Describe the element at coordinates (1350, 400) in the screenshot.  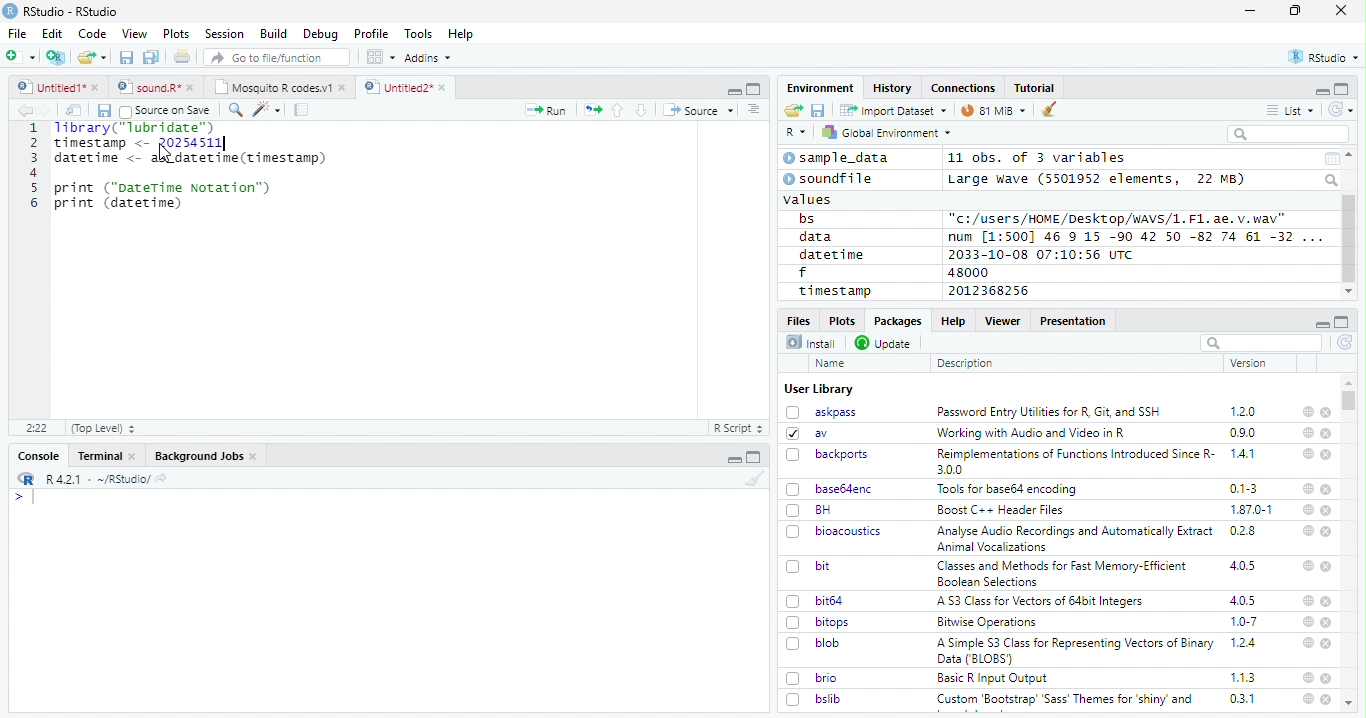
I see `scroll bar` at that location.